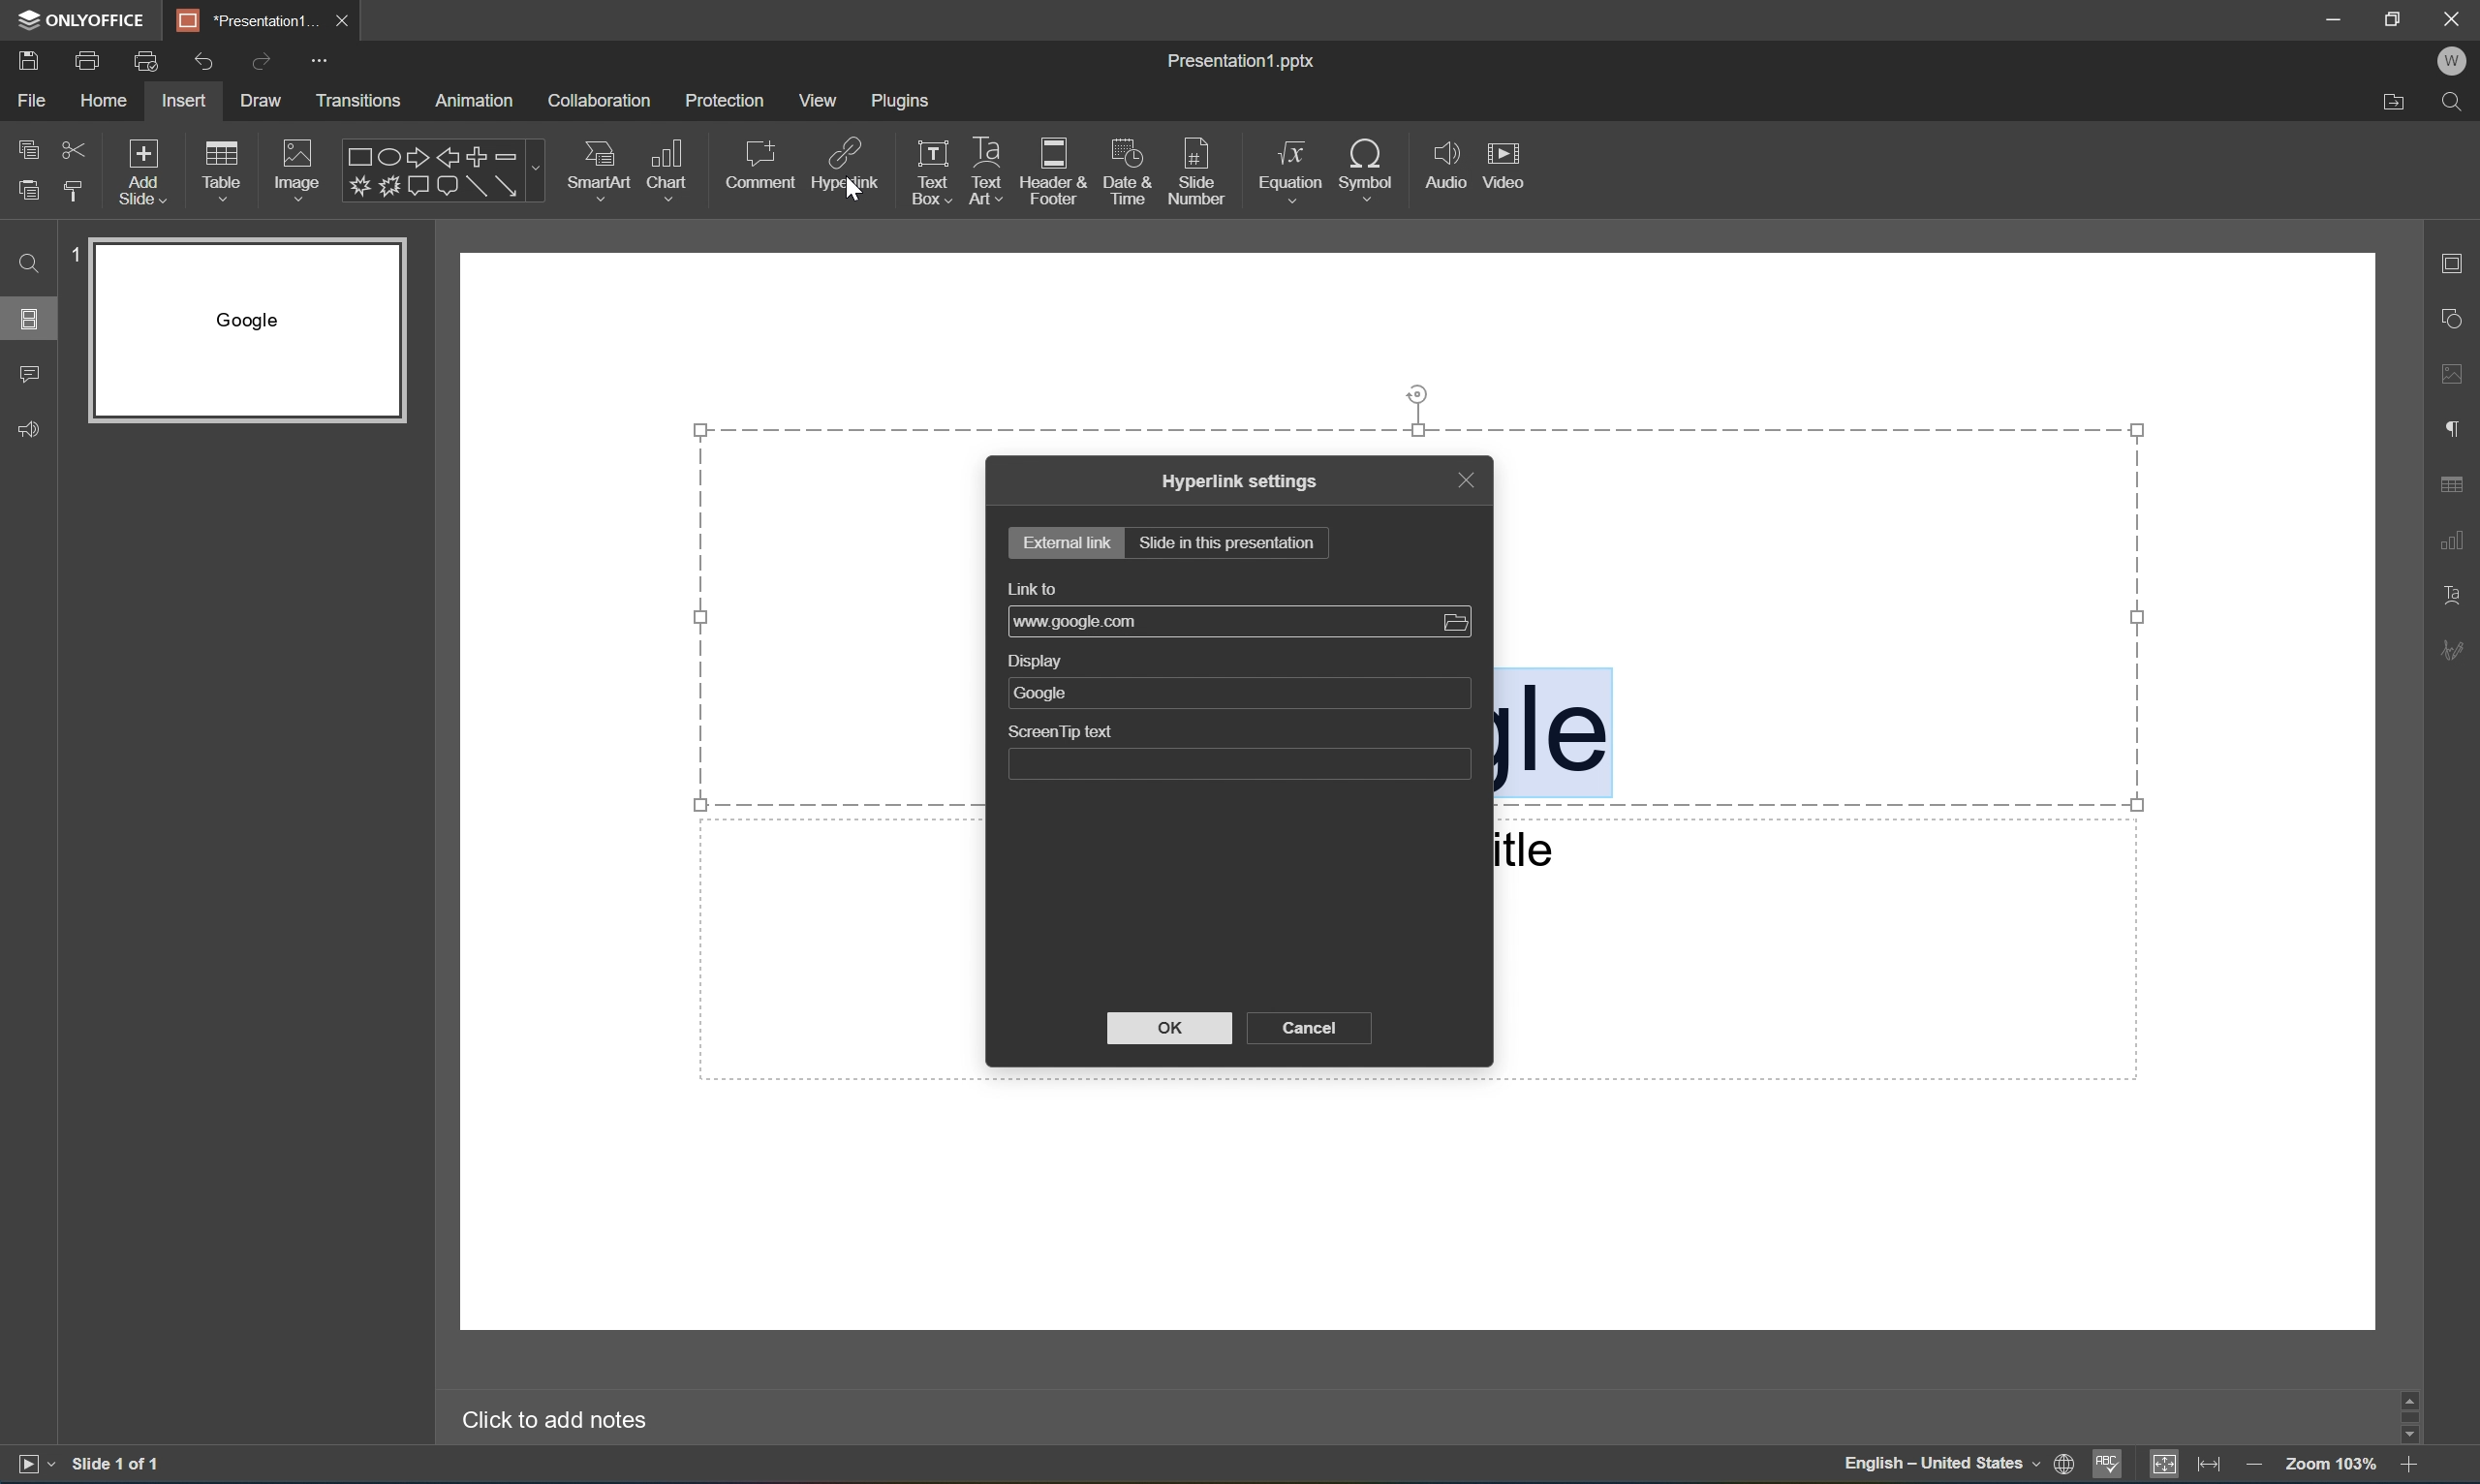  I want to click on *Presentation1..., so click(245, 16).